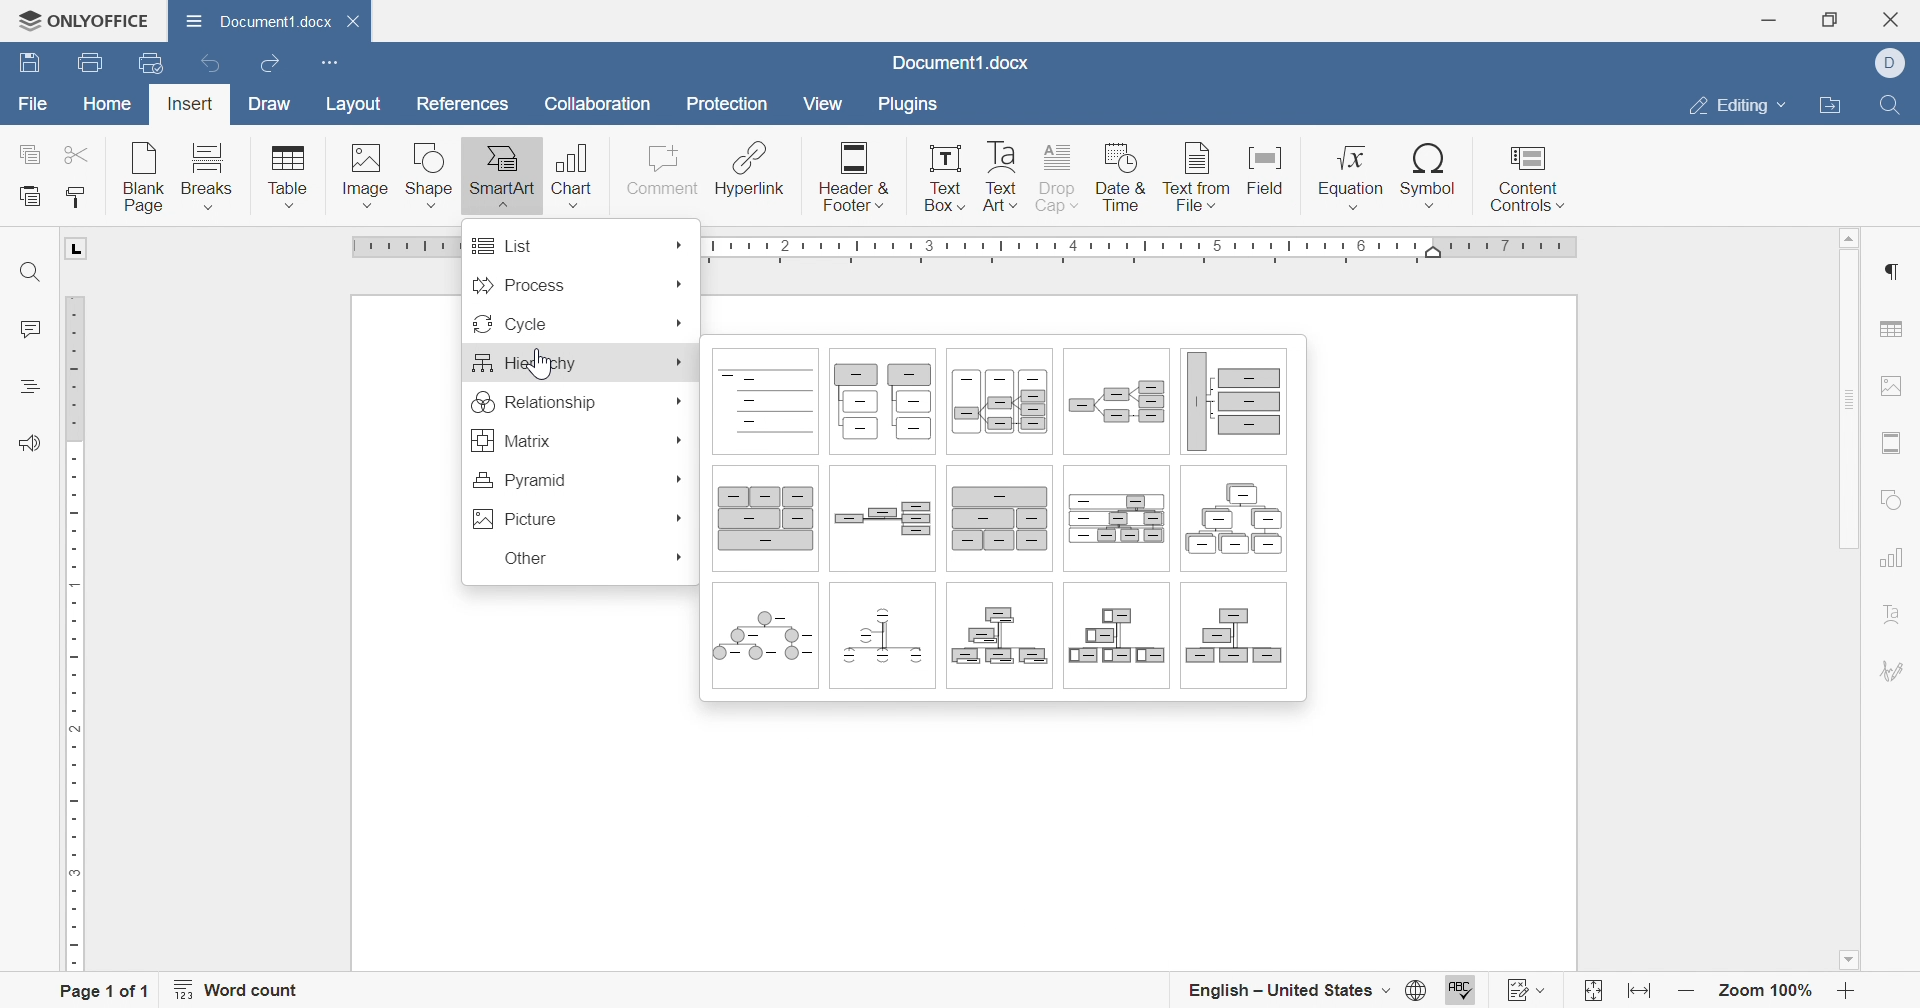  Describe the element at coordinates (1001, 179) in the screenshot. I see `Text art` at that location.